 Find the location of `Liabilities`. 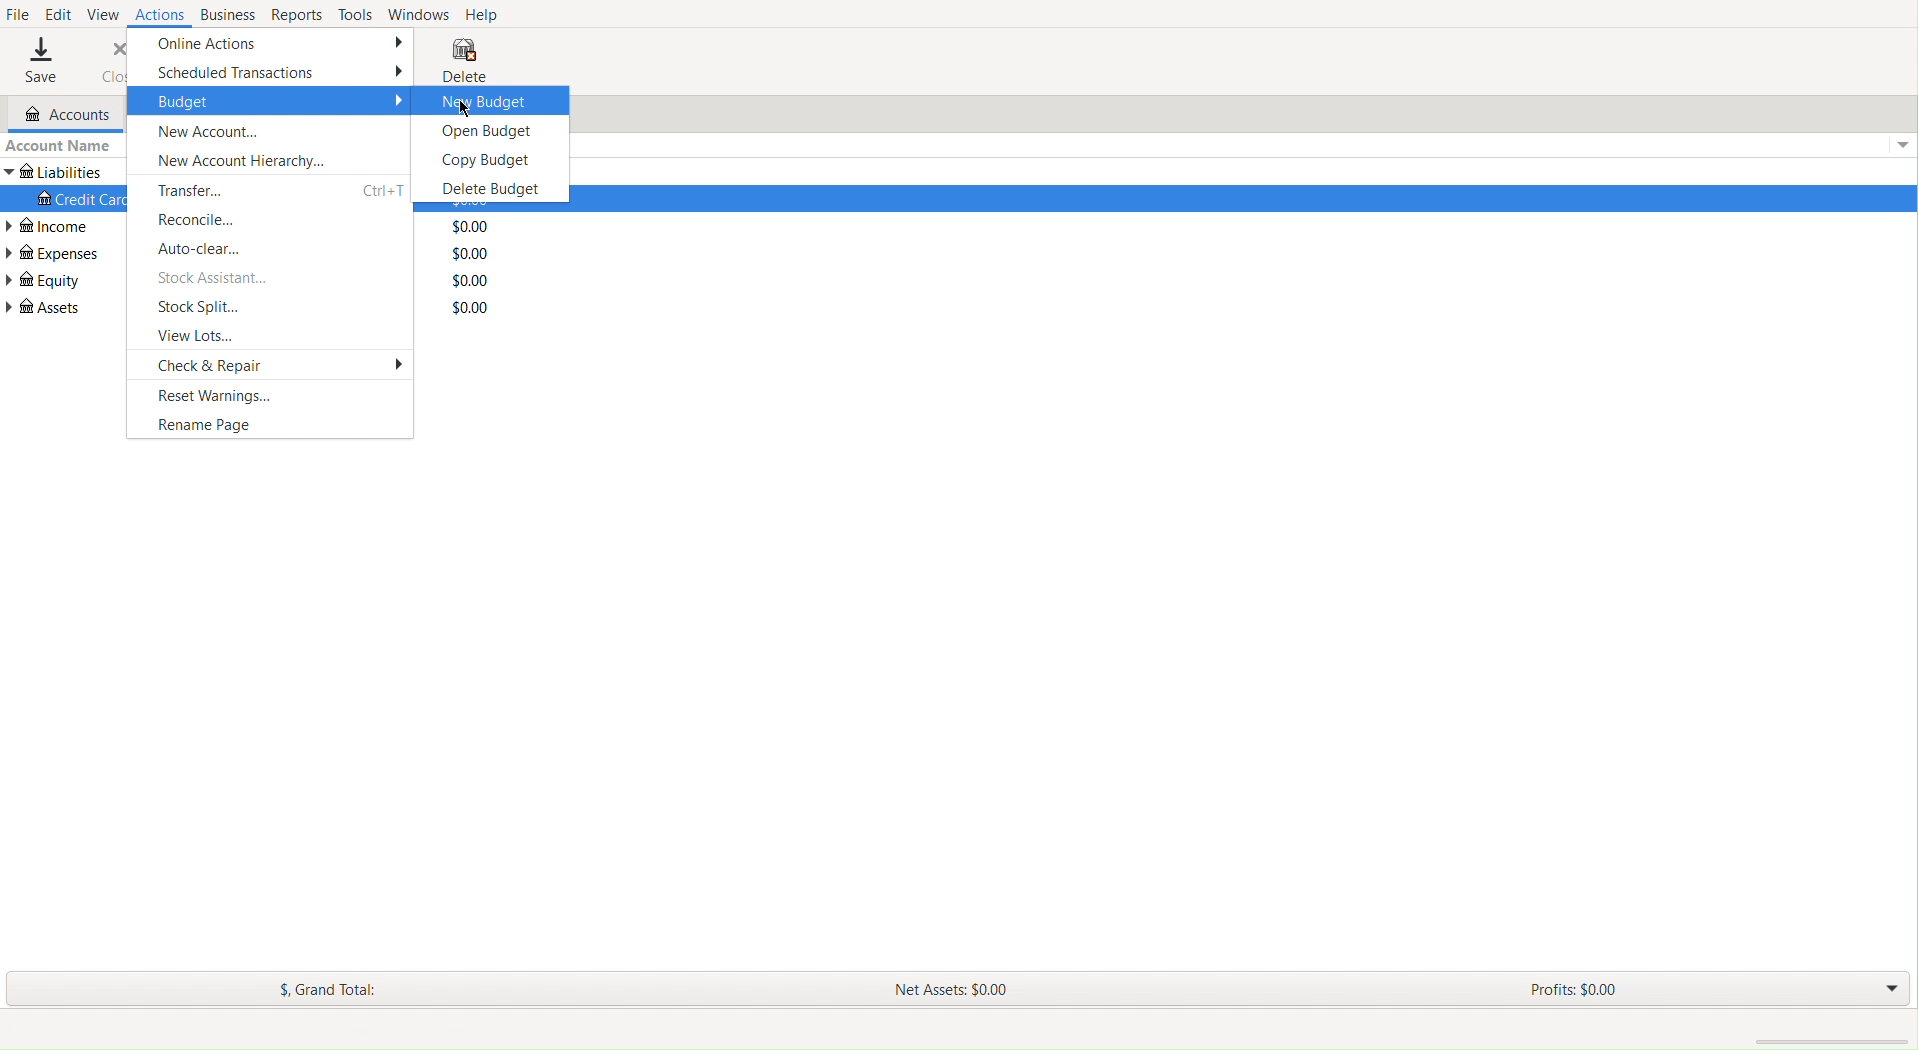

Liabilities is located at coordinates (56, 172).